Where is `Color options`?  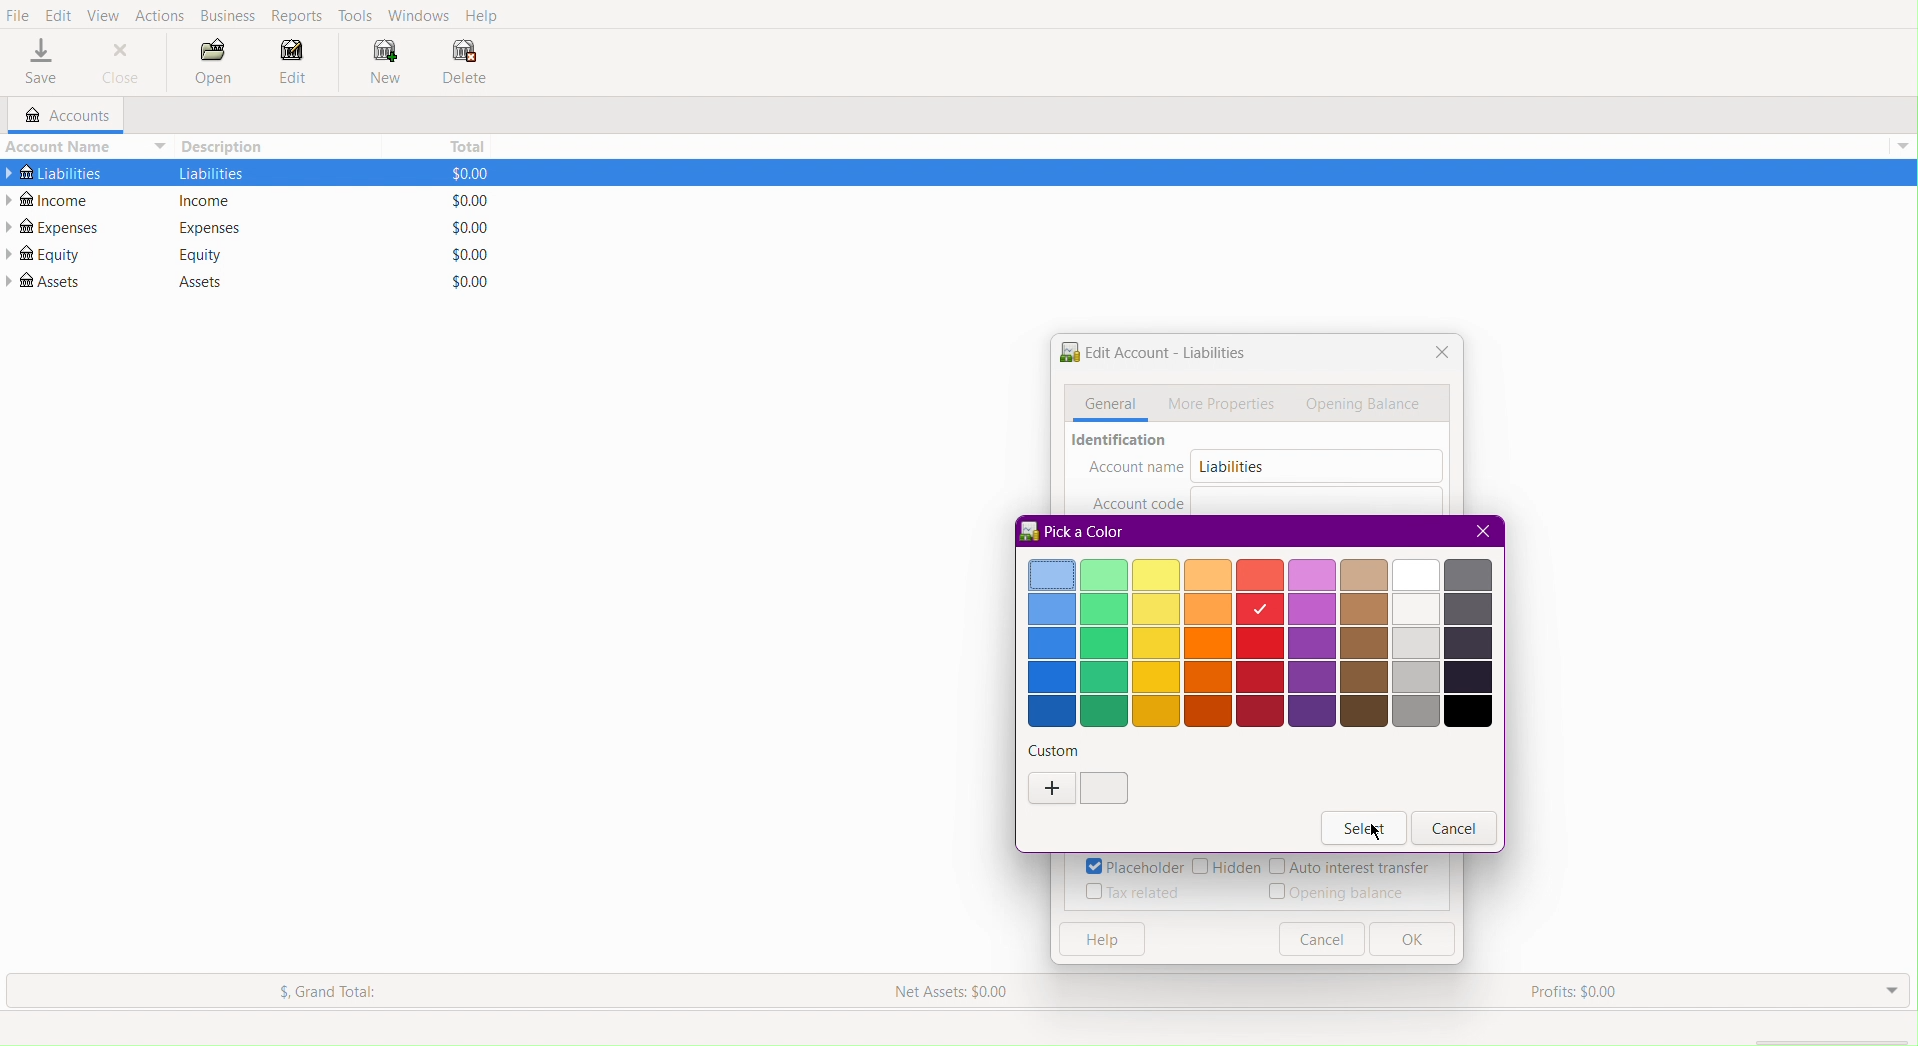 Color options is located at coordinates (1258, 642).